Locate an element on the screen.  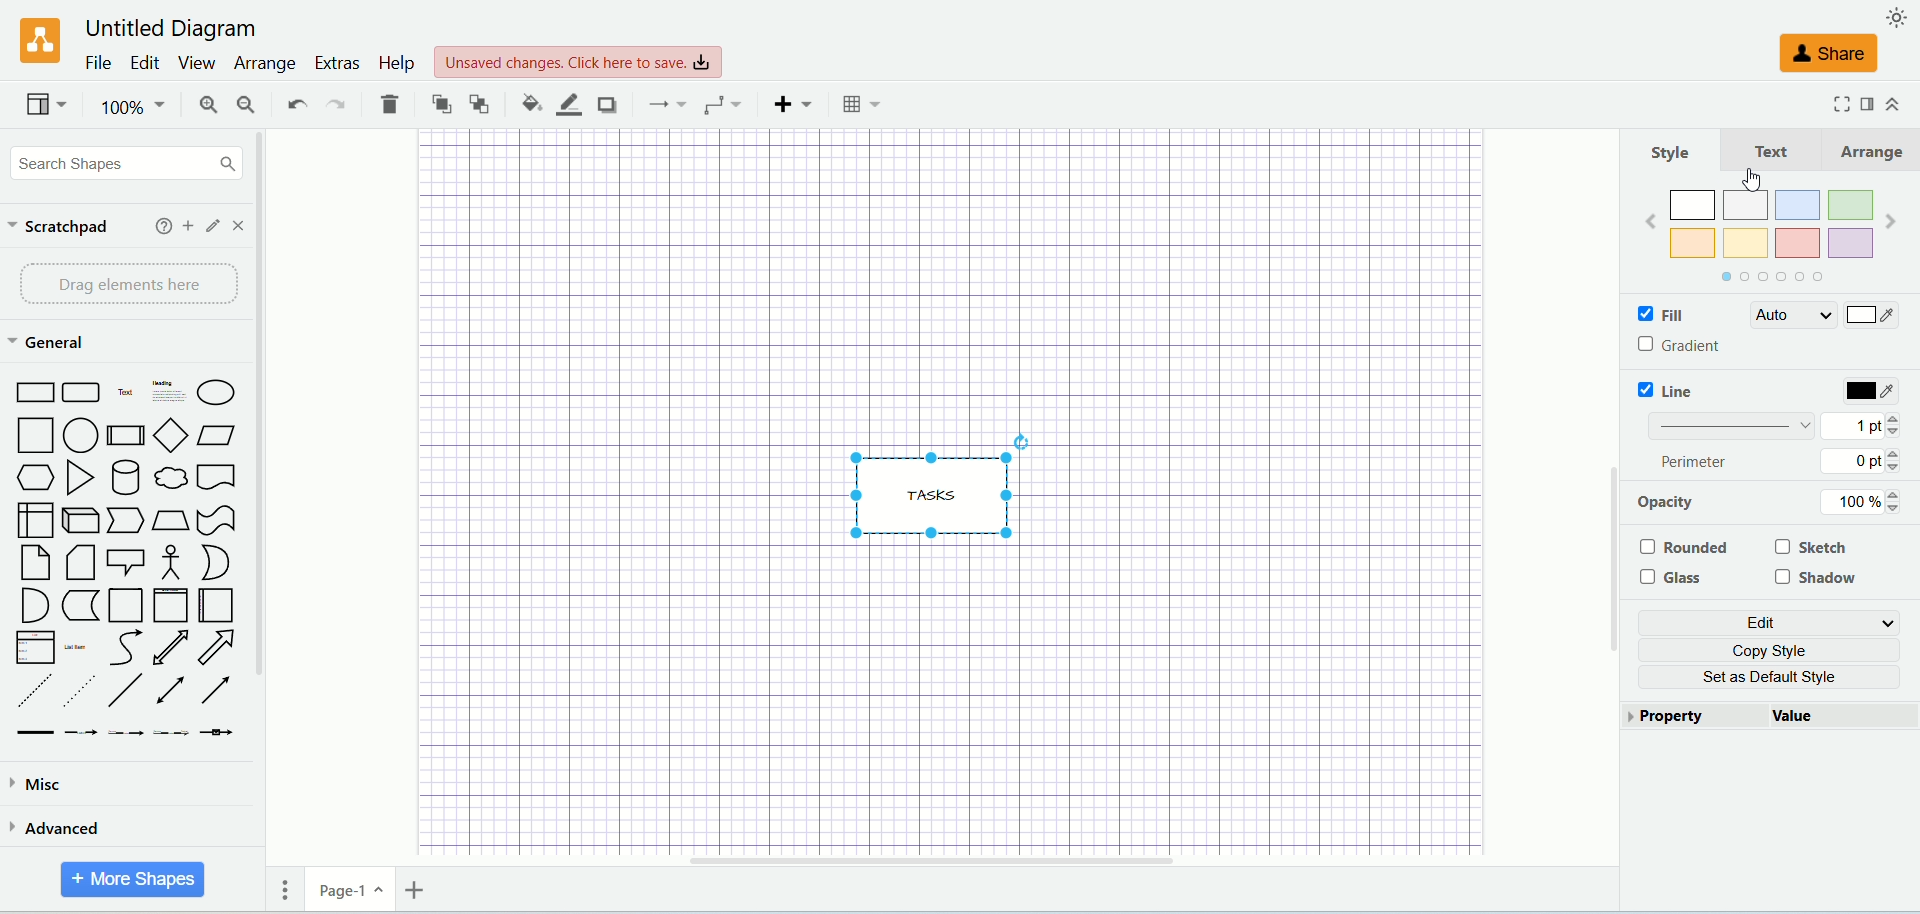
Line is located at coordinates (127, 692).